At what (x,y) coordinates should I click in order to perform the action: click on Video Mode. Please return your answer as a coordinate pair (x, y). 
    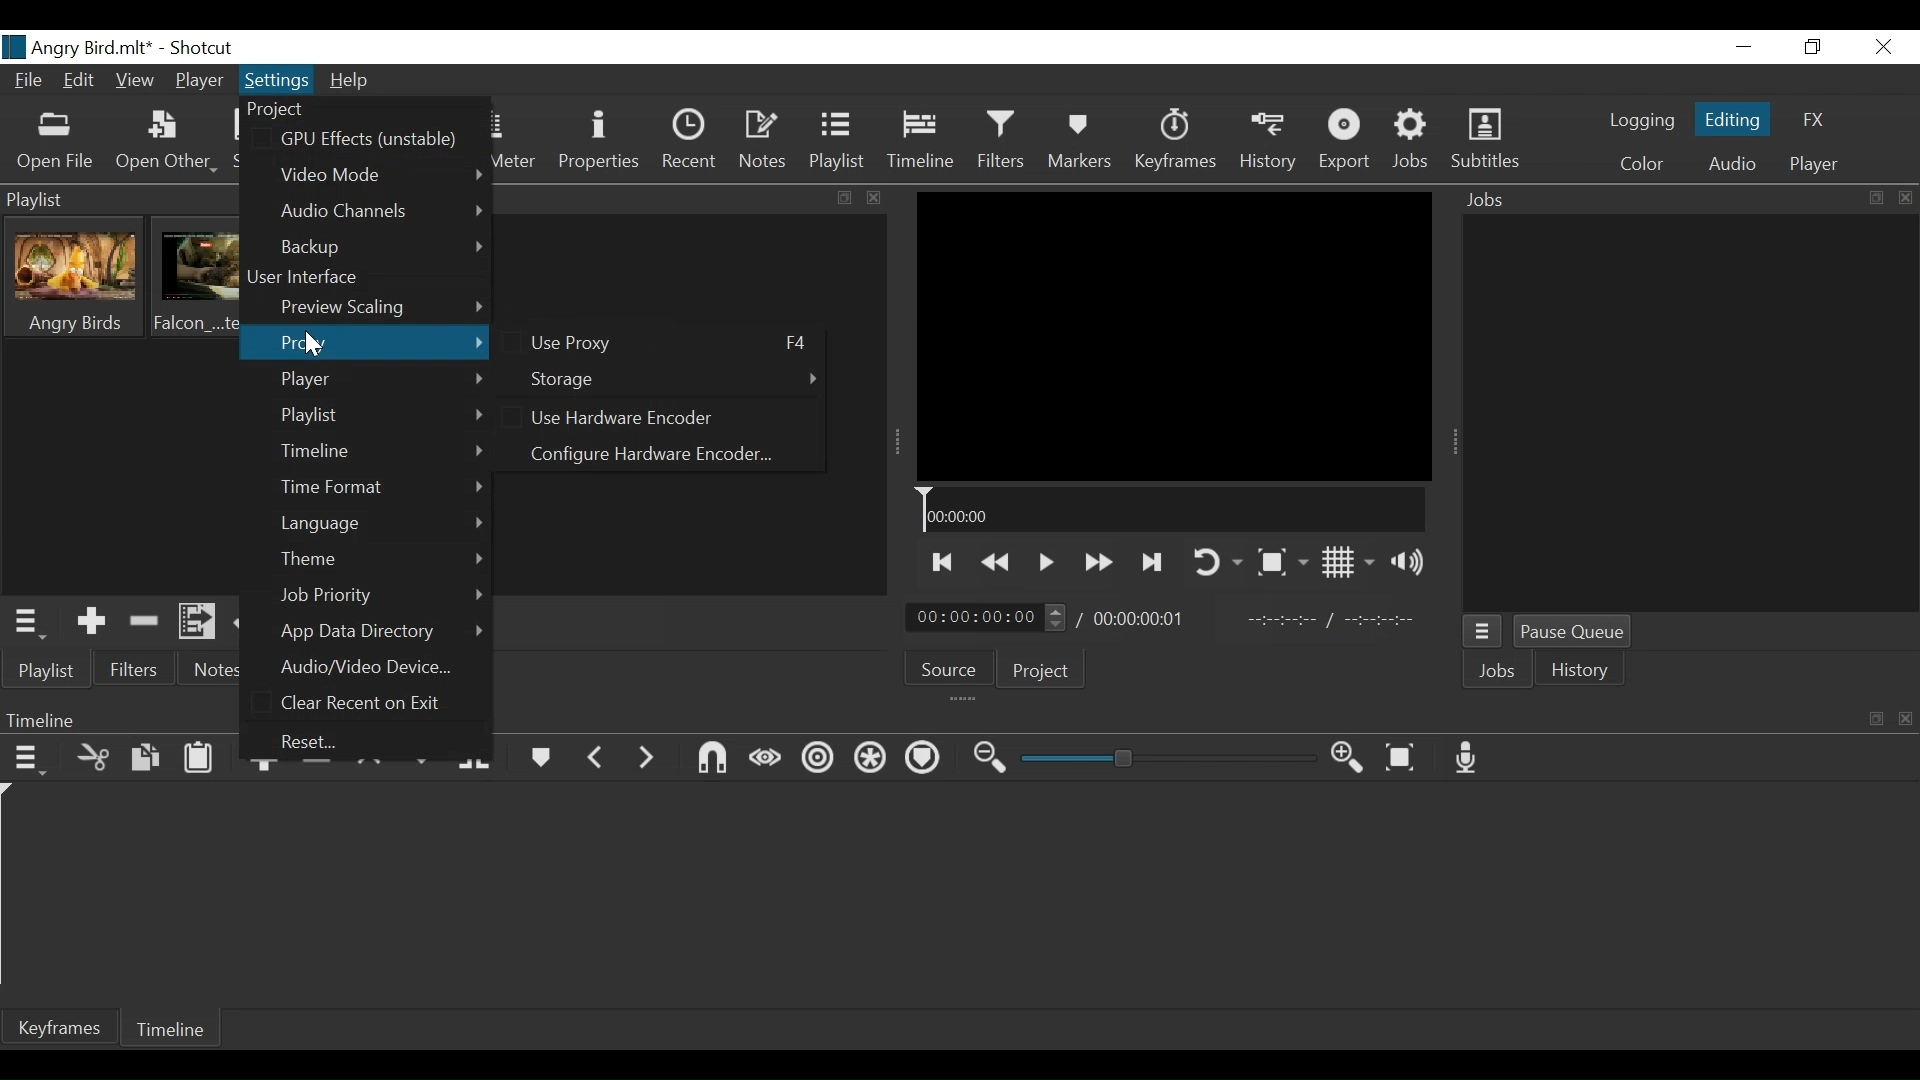
    Looking at the image, I should click on (380, 175).